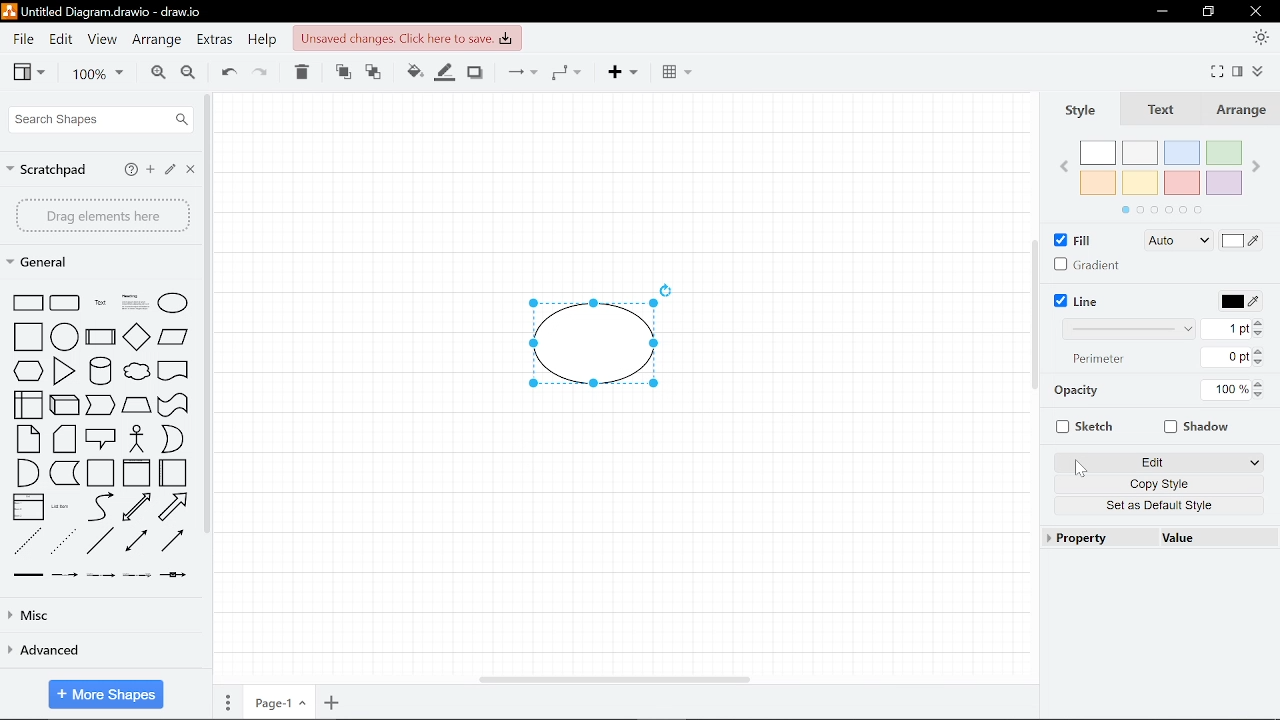 This screenshot has width=1280, height=720. I want to click on Expand/collapse, so click(1261, 70).